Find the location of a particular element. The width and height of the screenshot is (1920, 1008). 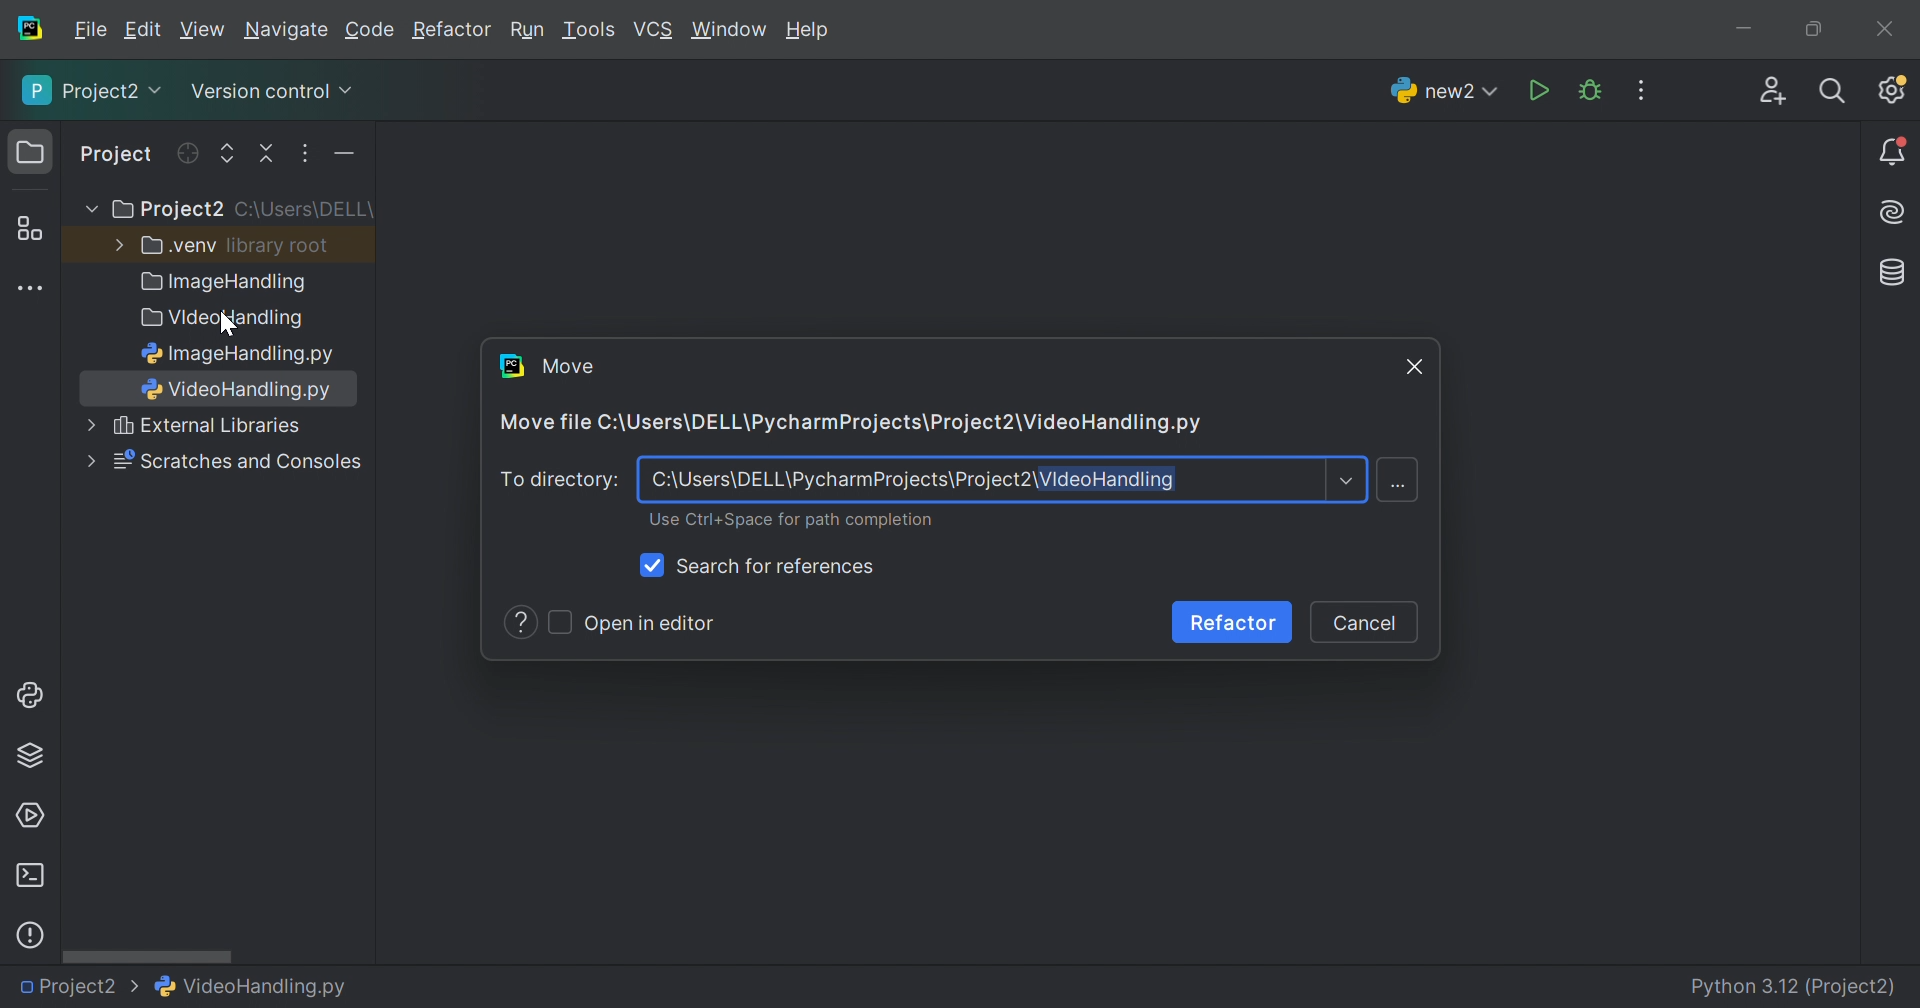

Refactor is located at coordinates (450, 32).